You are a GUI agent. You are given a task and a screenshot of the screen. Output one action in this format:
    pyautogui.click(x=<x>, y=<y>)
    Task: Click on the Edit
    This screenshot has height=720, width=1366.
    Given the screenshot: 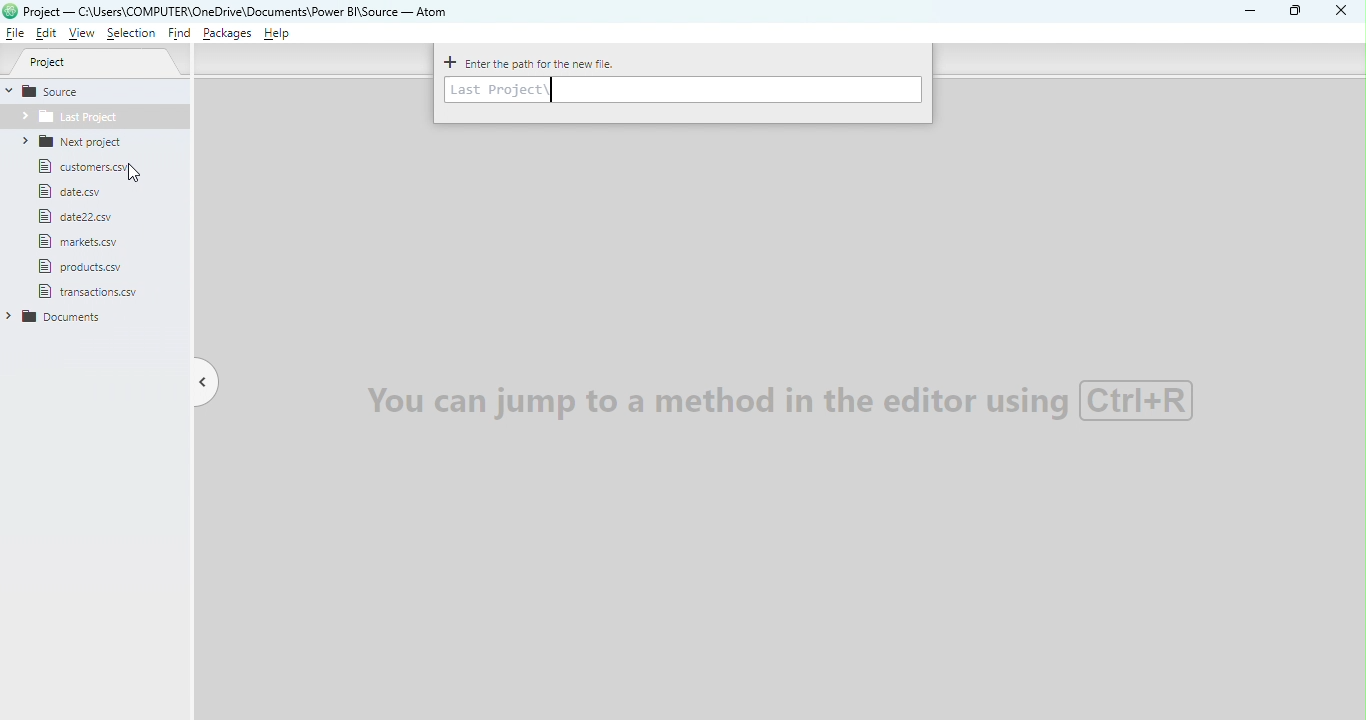 What is the action you would take?
    pyautogui.click(x=47, y=34)
    